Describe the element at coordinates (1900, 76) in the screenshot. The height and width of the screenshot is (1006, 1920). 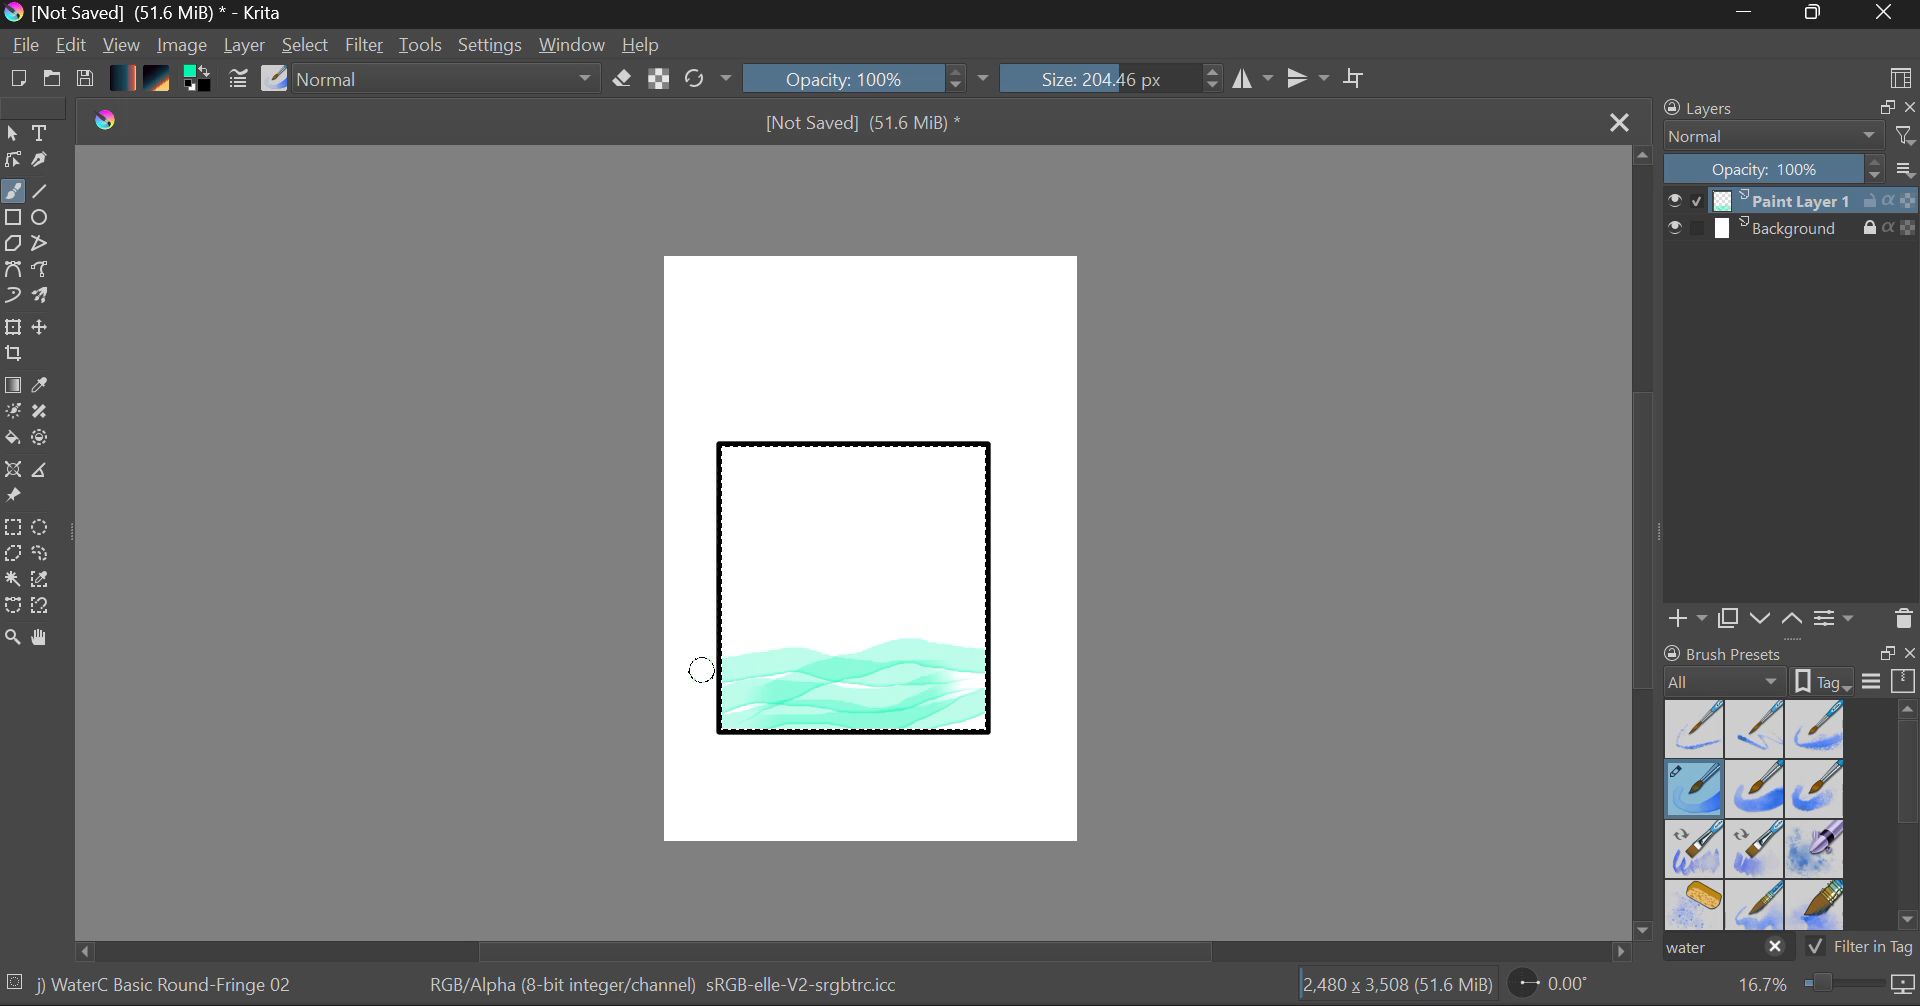
I see `Choose Workspace` at that location.